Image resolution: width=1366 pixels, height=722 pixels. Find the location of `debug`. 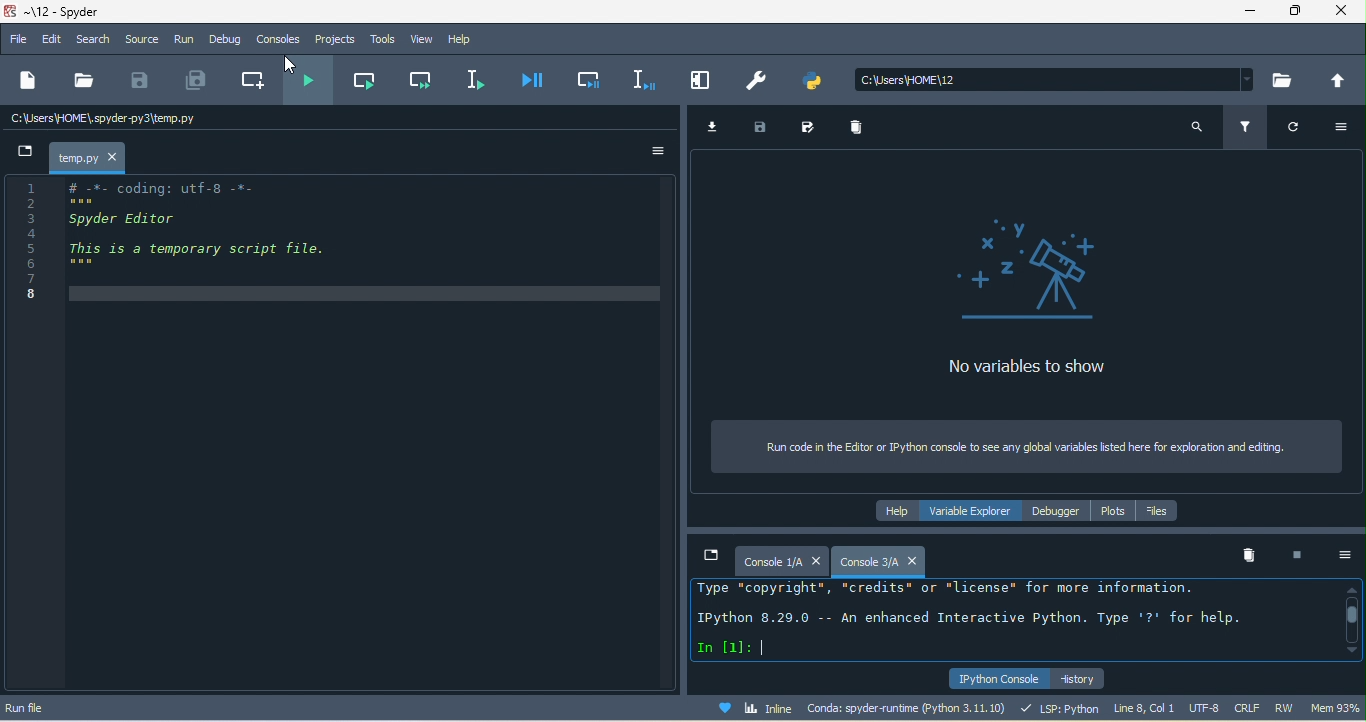

debug is located at coordinates (228, 41).